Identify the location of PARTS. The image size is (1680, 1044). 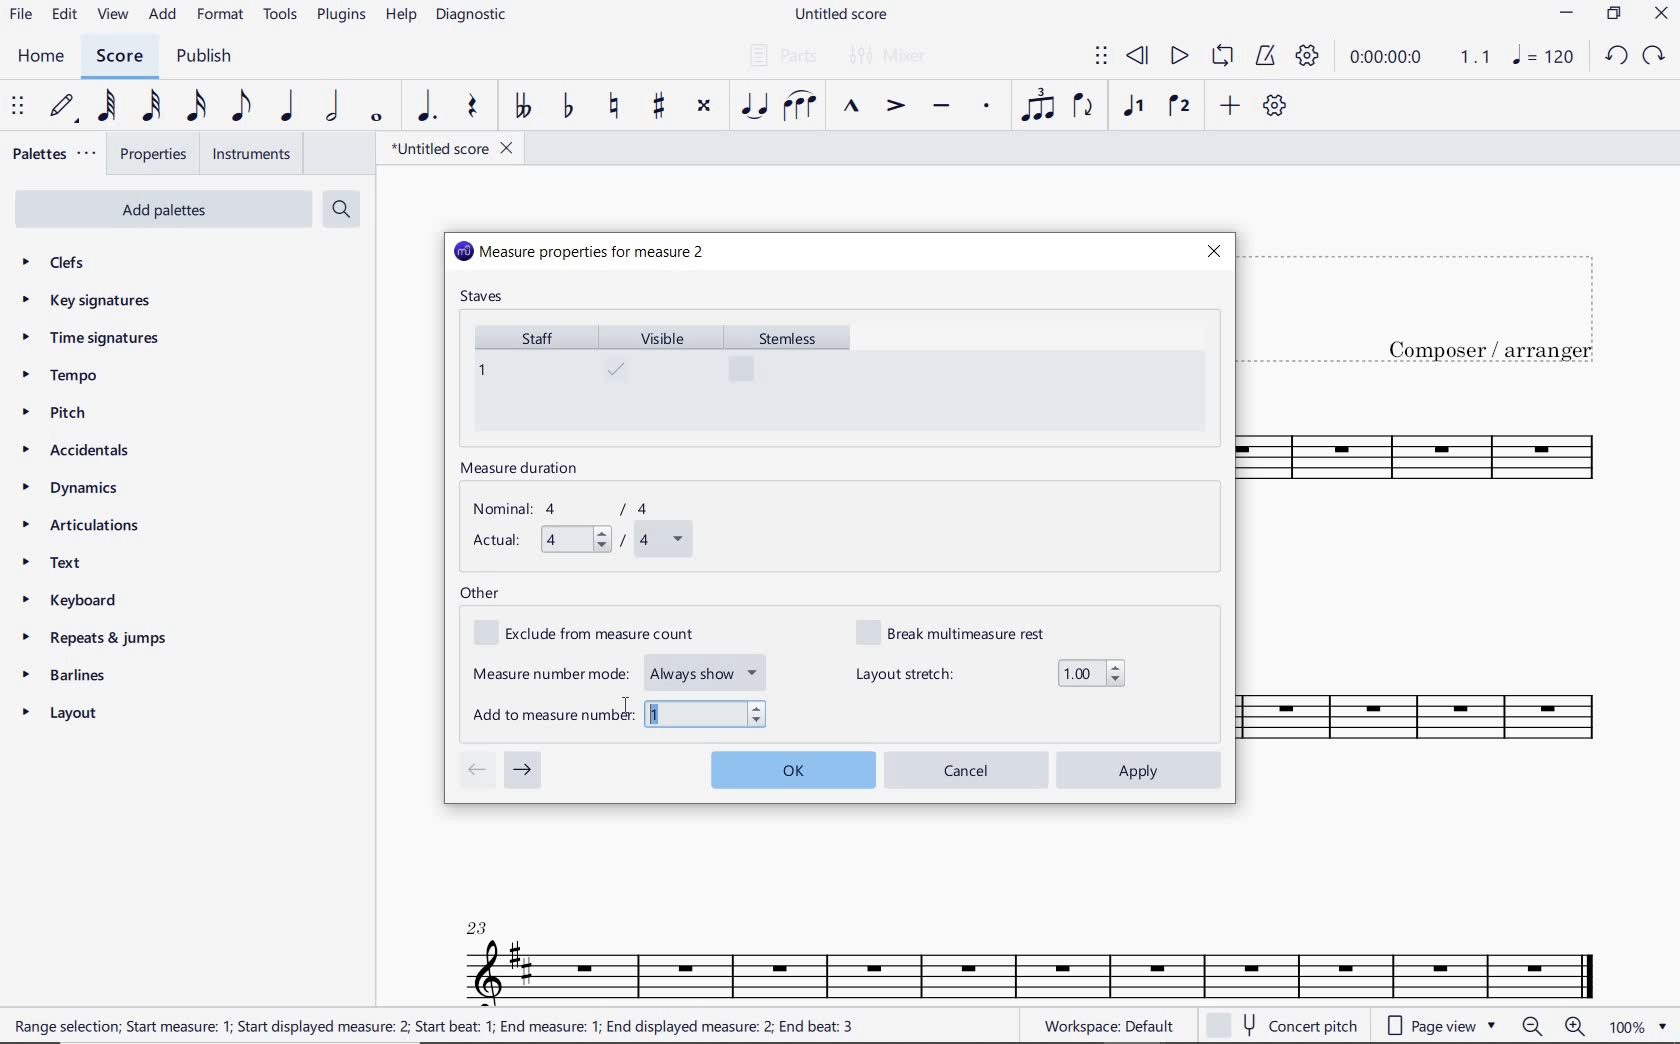
(782, 54).